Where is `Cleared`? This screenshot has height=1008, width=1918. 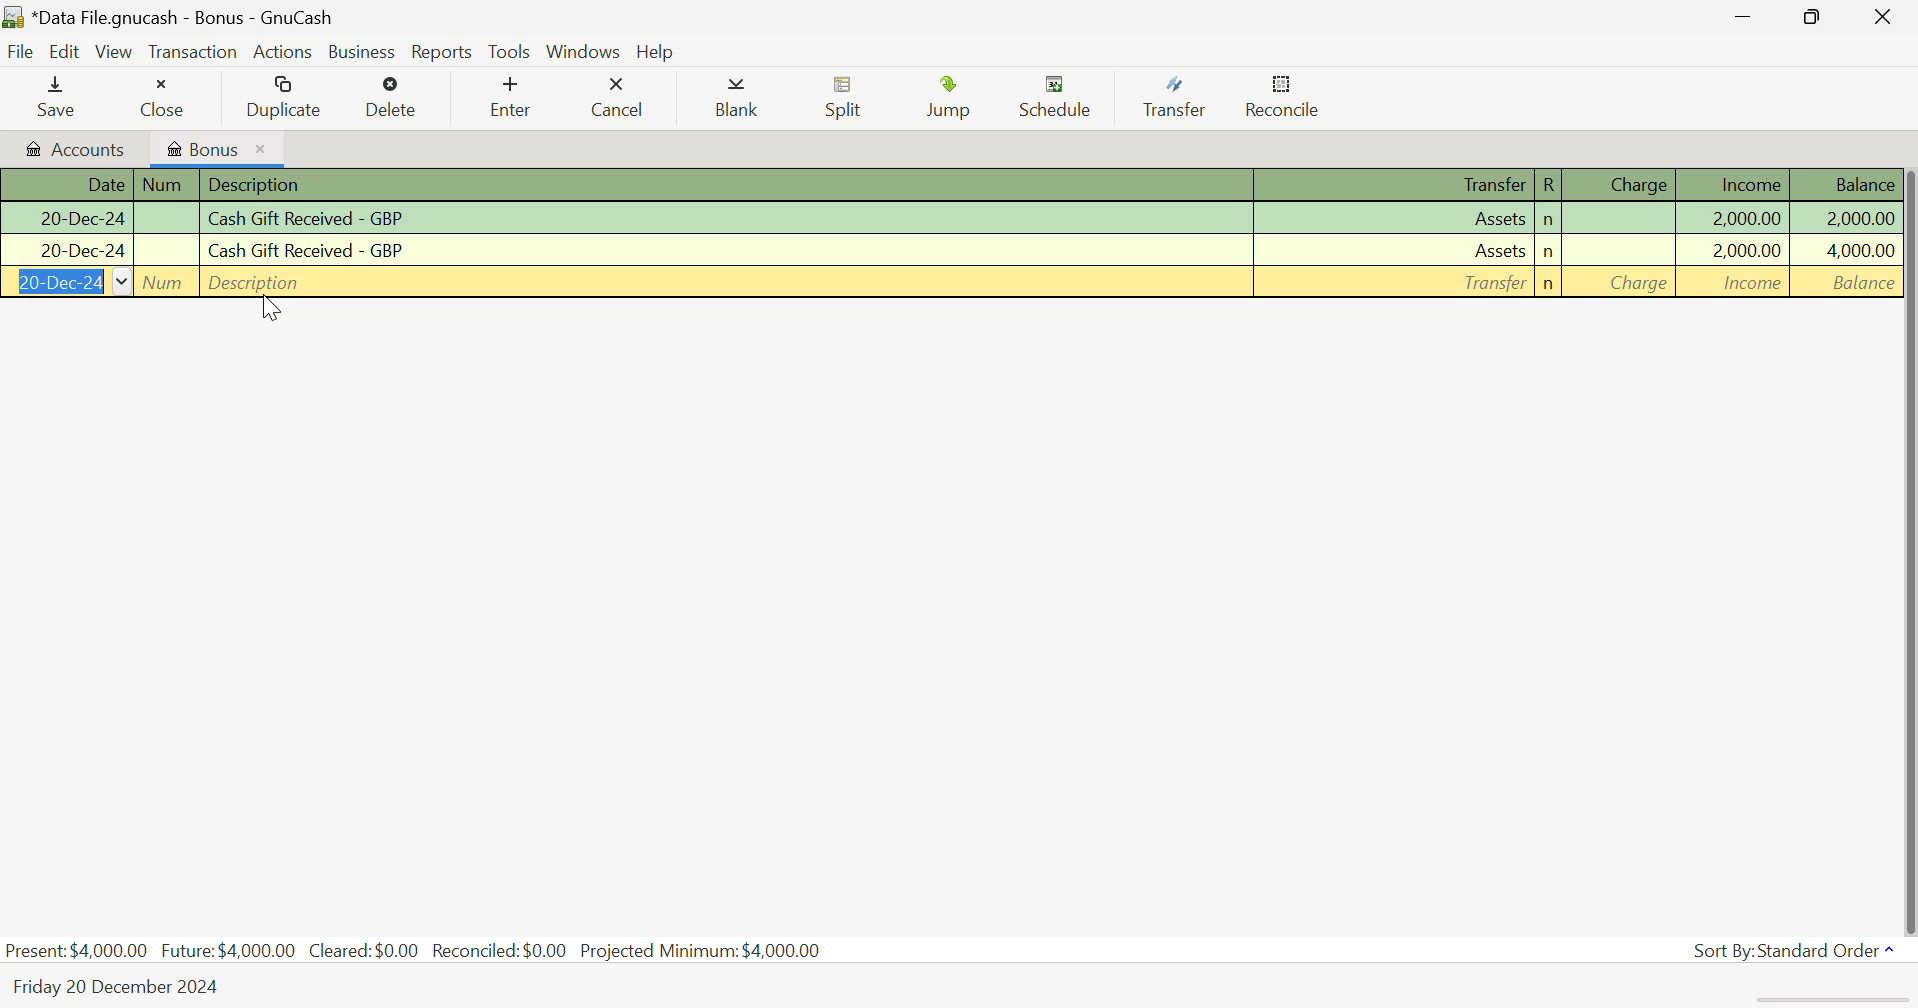
Cleared is located at coordinates (369, 950).